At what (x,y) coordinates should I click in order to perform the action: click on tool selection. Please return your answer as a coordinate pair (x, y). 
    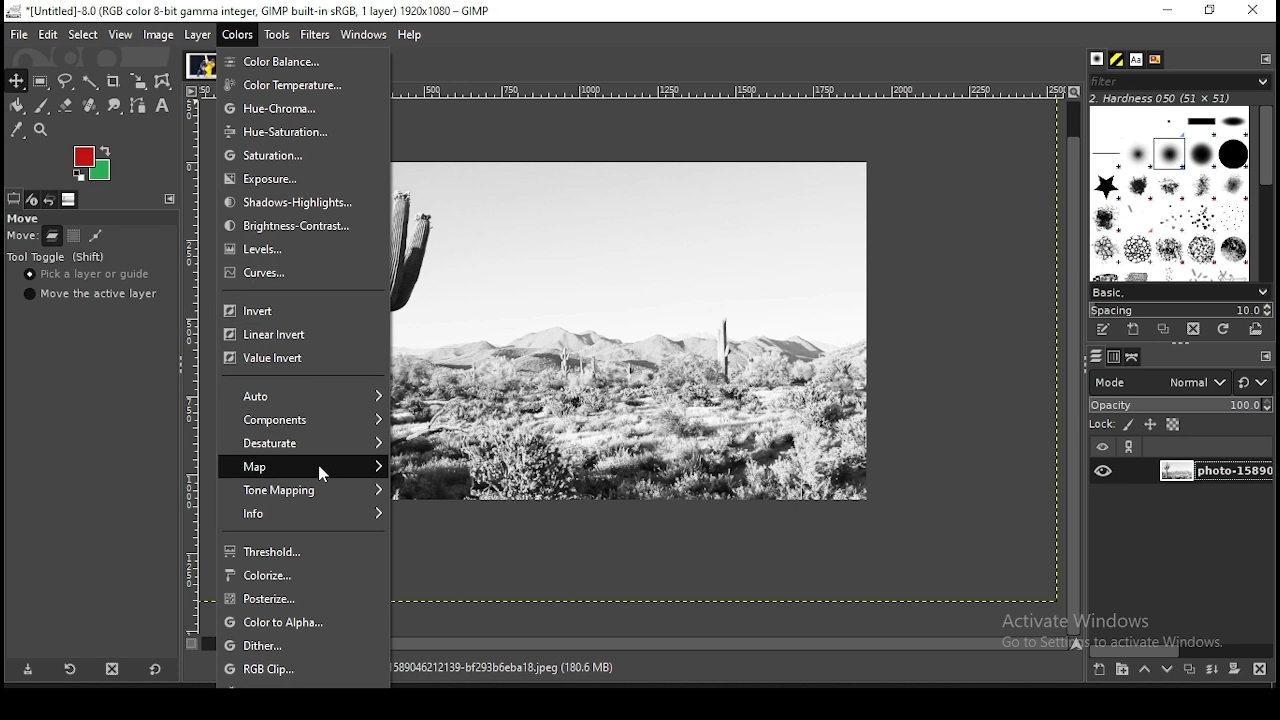
    Looking at the image, I should click on (14, 198).